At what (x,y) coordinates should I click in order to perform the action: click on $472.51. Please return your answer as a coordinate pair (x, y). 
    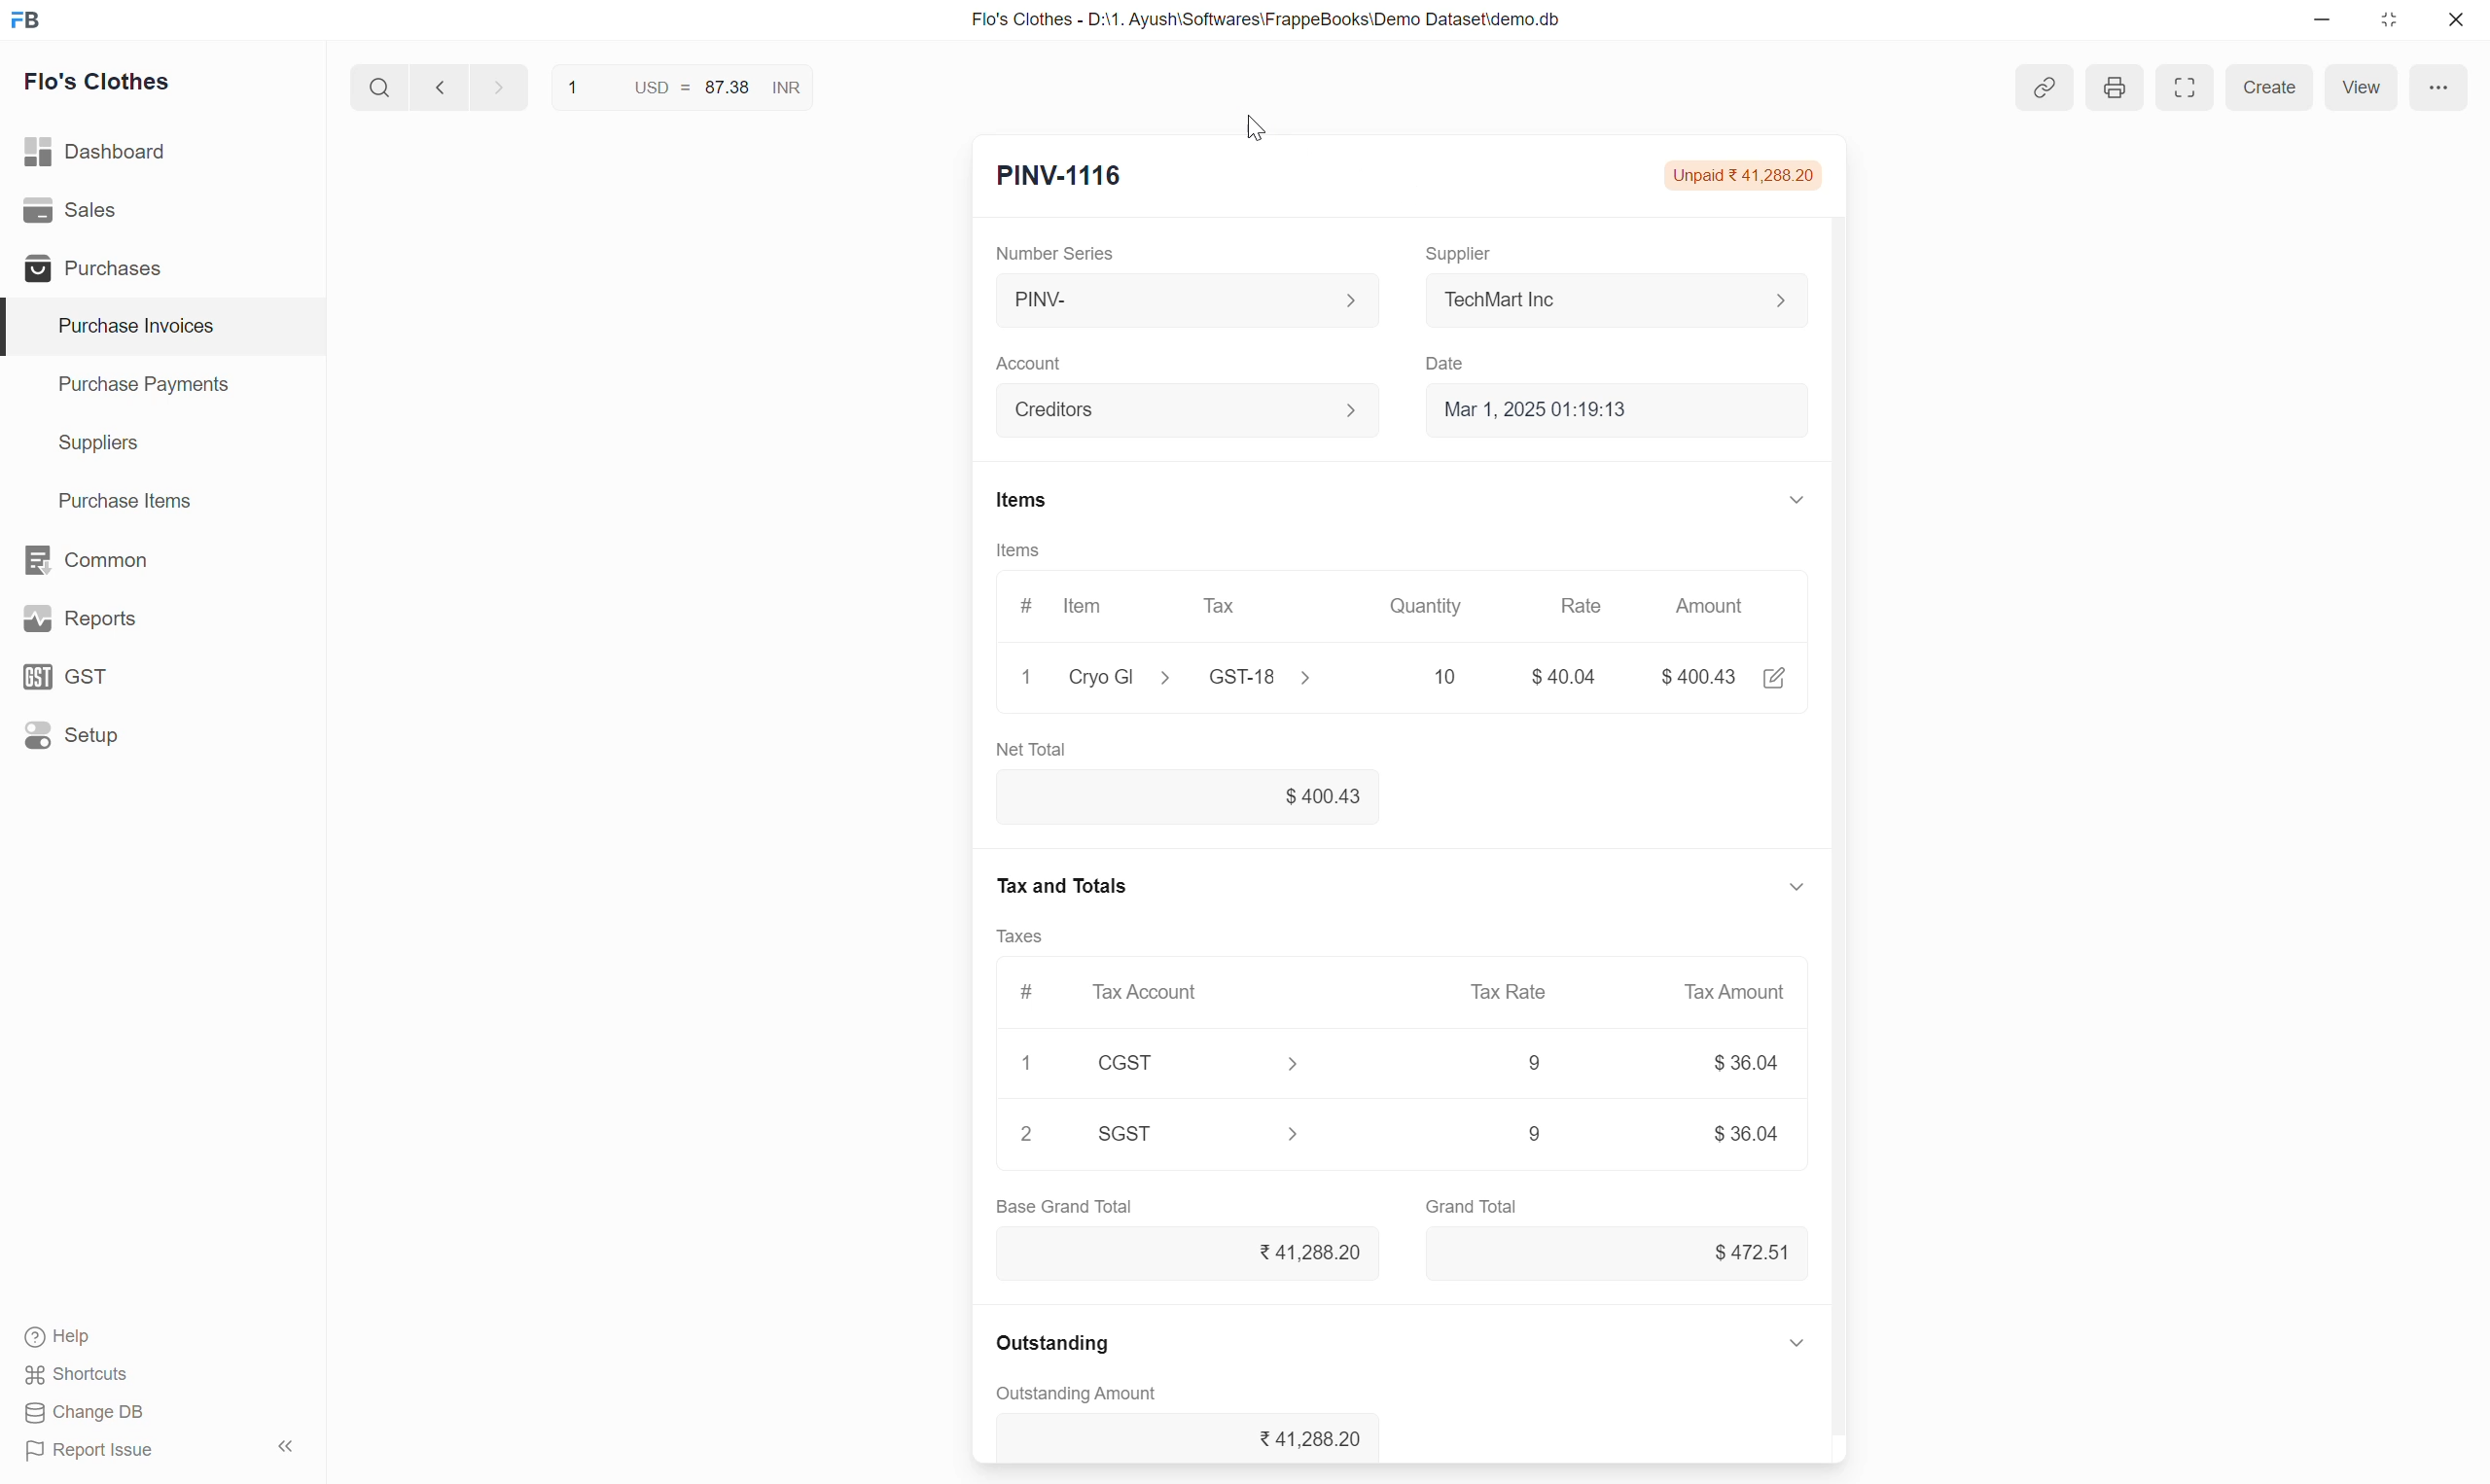
    Looking at the image, I should click on (1748, 1250).